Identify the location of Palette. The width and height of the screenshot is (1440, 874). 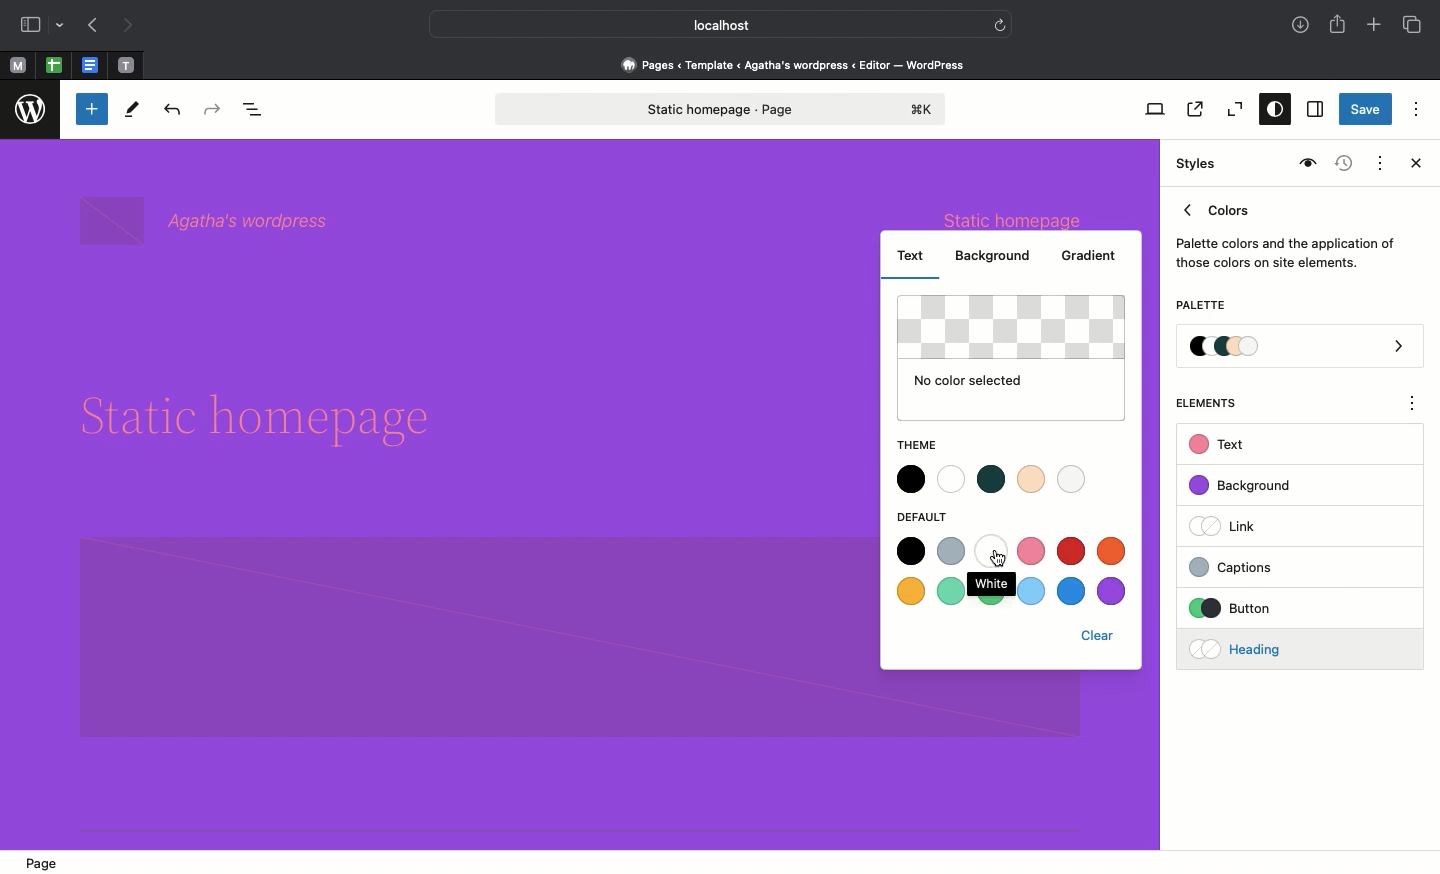
(1301, 348).